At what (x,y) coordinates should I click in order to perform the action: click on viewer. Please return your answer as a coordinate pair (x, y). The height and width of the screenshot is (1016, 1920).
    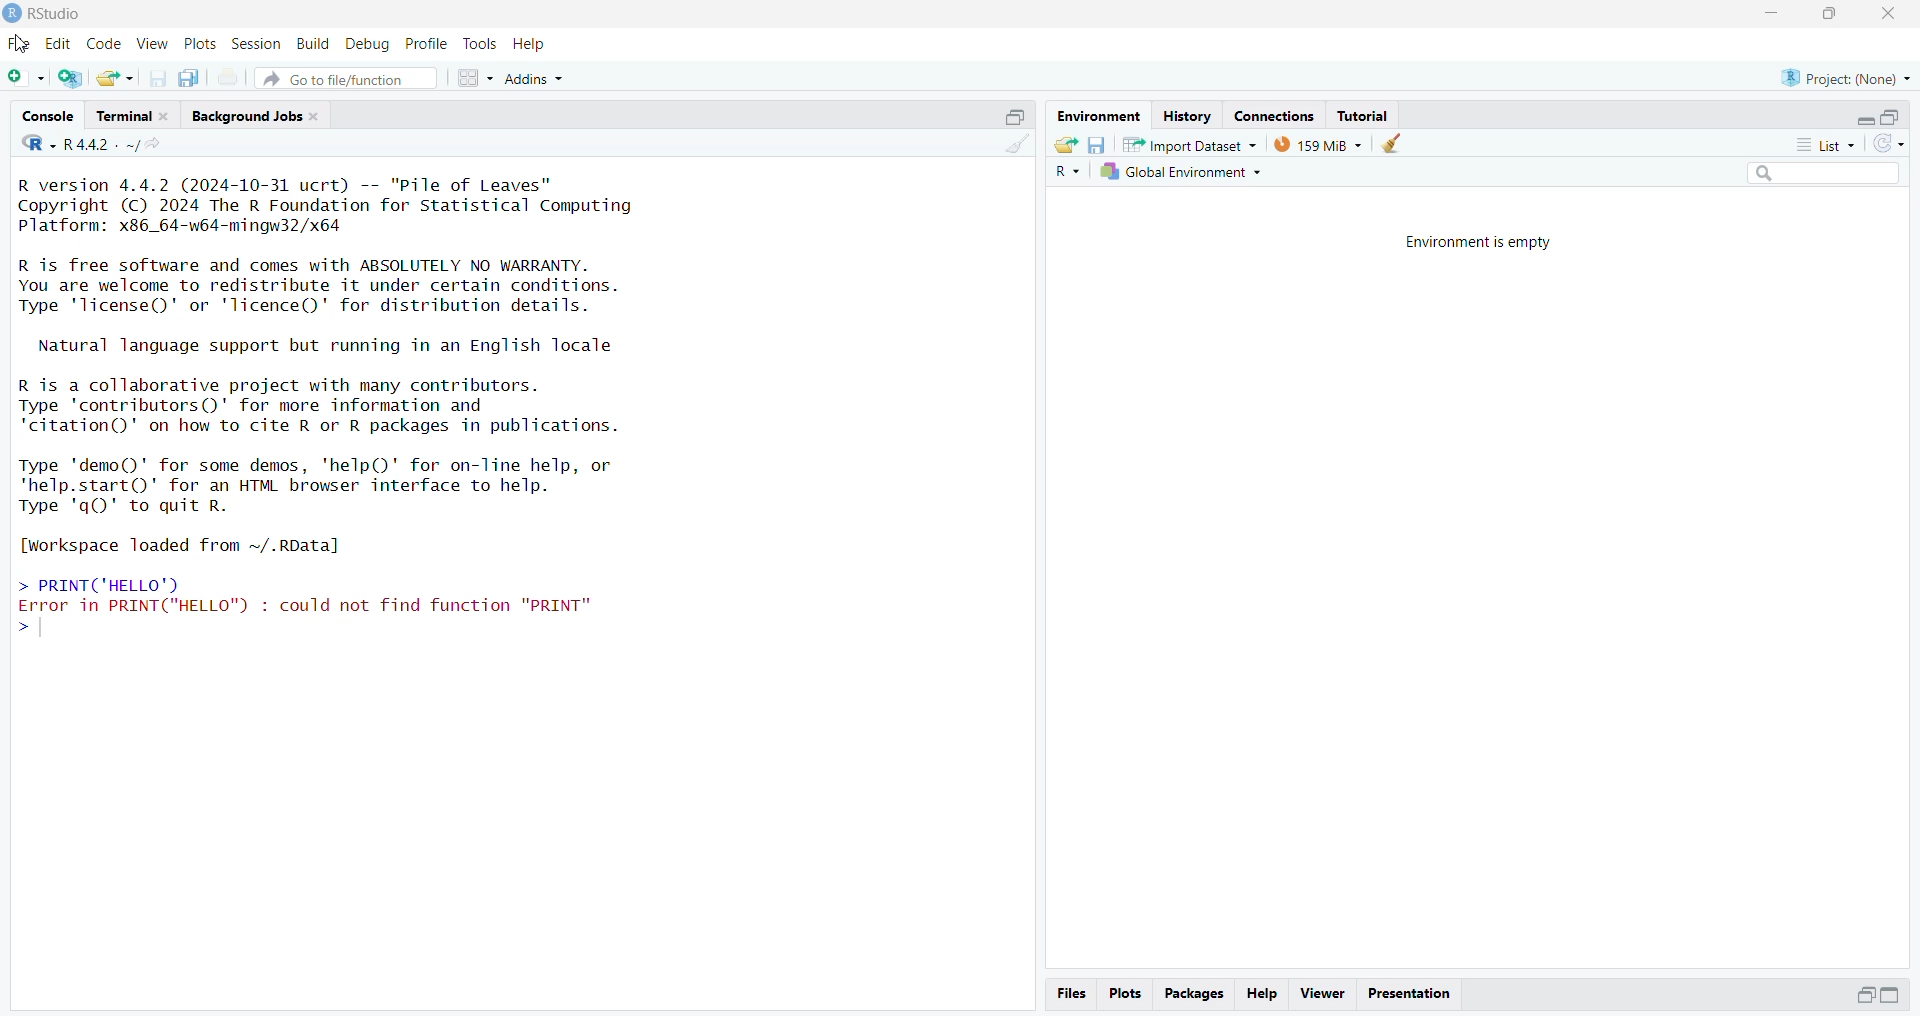
    Looking at the image, I should click on (1322, 994).